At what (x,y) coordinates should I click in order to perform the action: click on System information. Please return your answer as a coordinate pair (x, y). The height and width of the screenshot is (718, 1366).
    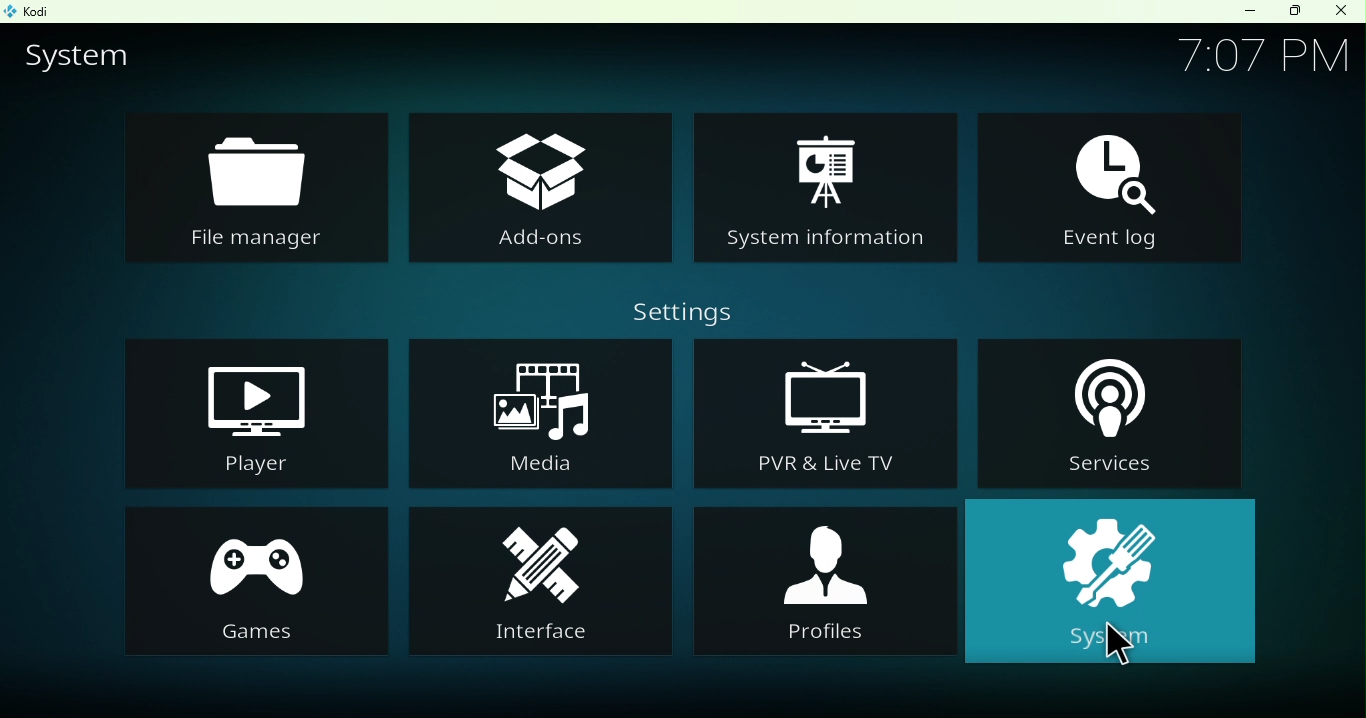
    Looking at the image, I should click on (824, 190).